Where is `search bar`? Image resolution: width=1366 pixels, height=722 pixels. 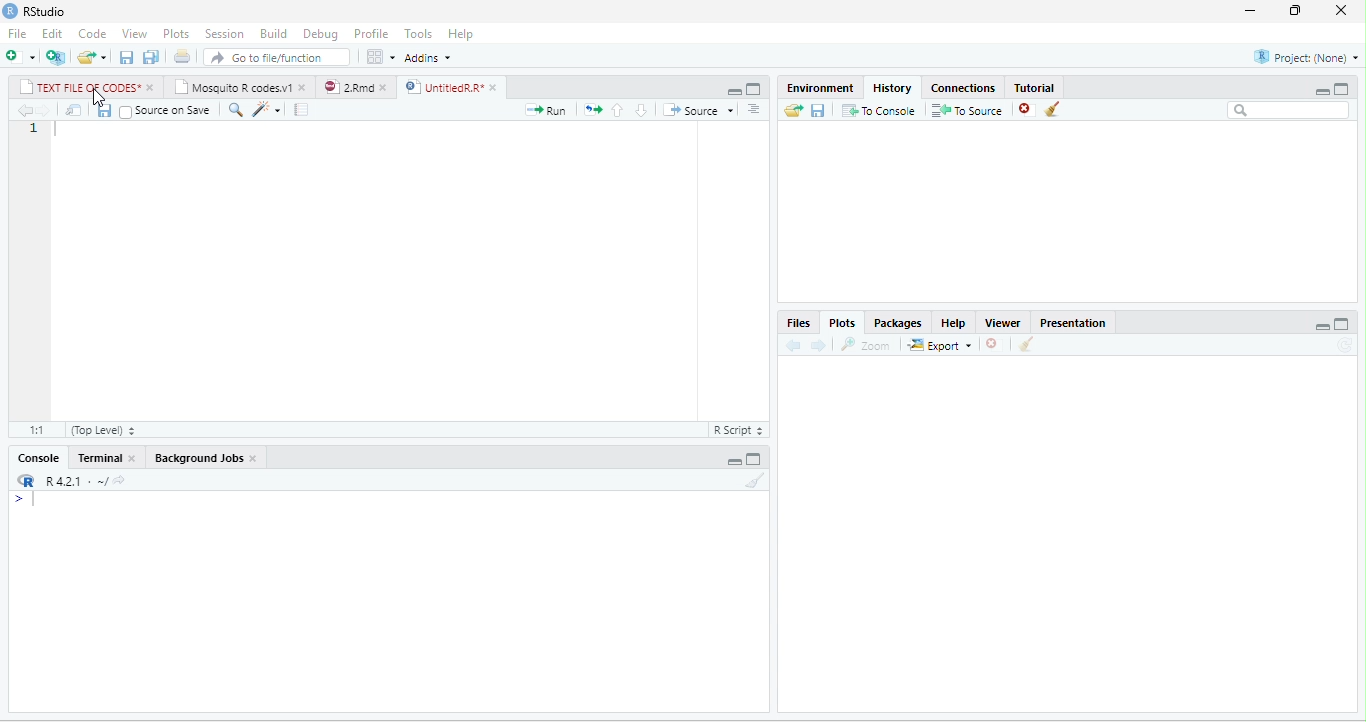
search bar is located at coordinates (1290, 110).